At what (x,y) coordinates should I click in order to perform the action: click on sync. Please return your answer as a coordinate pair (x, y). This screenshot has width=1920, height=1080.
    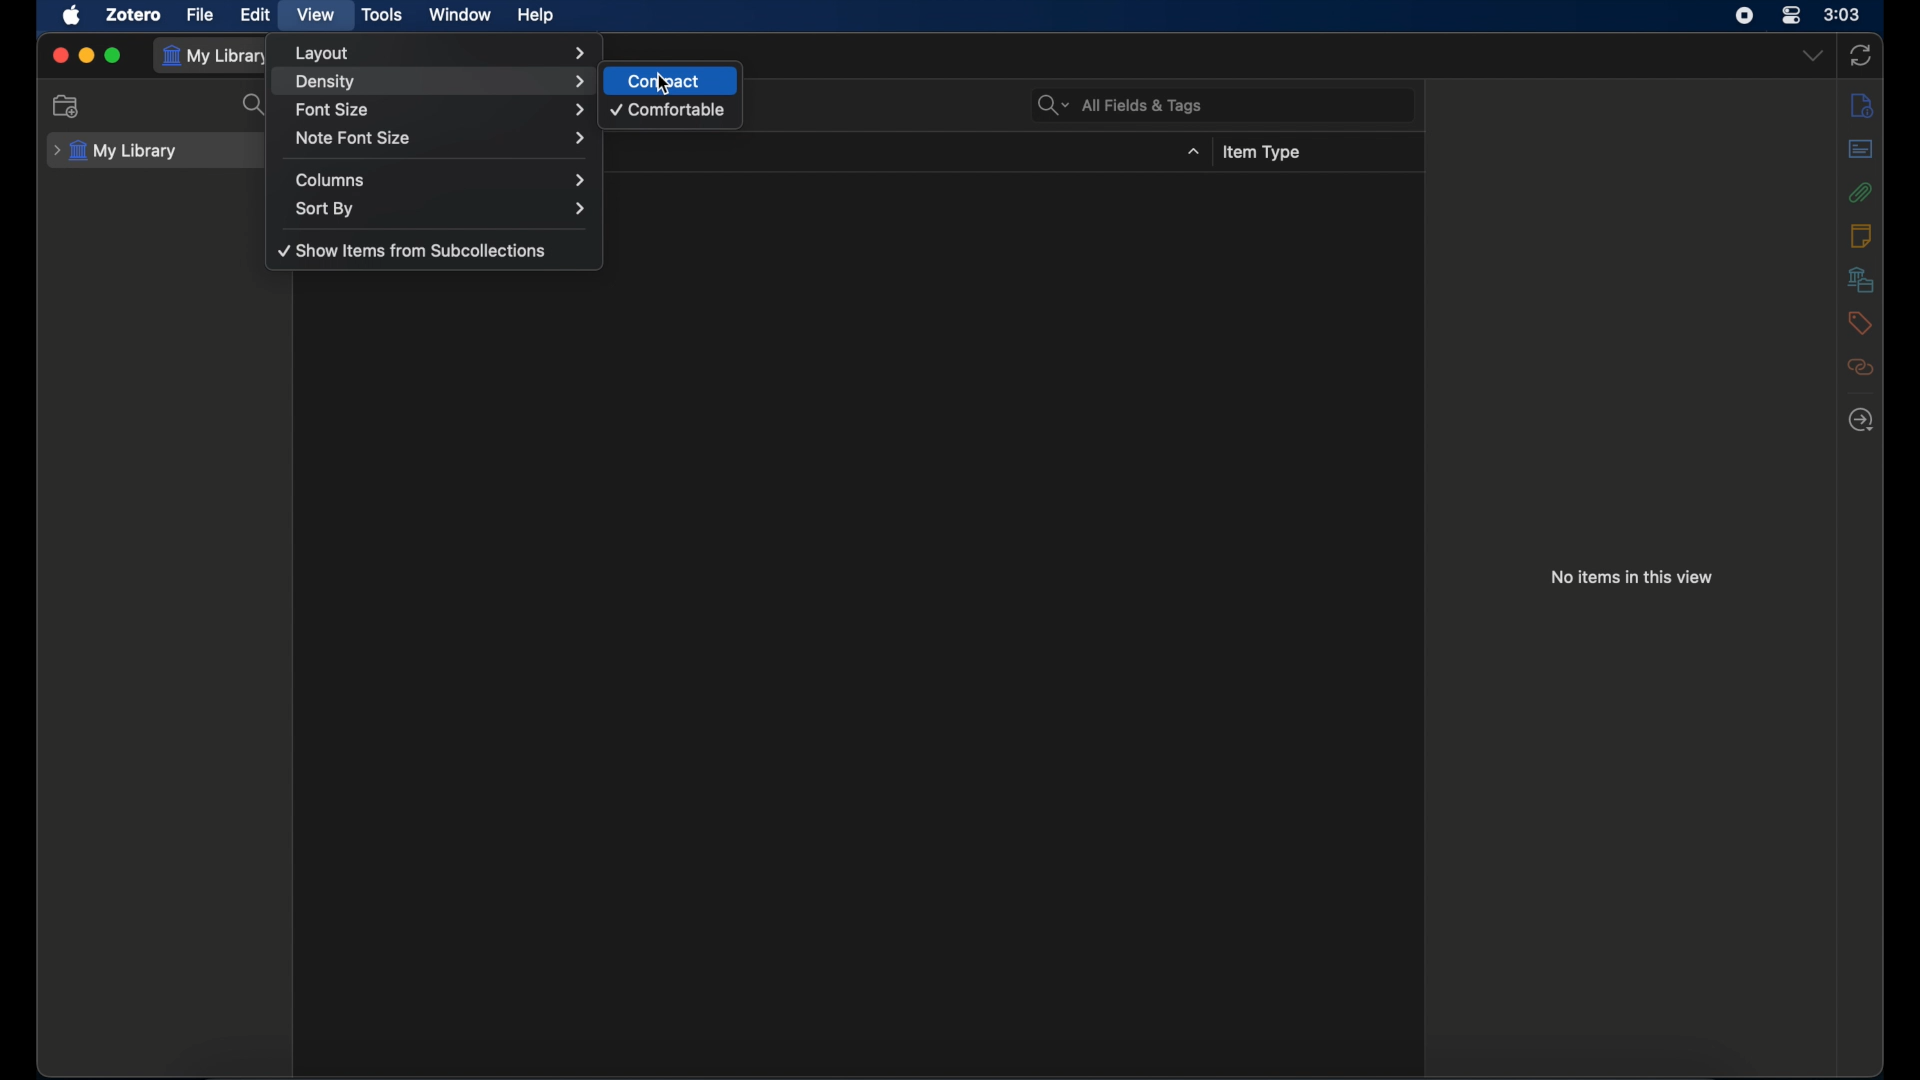
    Looking at the image, I should click on (1861, 55).